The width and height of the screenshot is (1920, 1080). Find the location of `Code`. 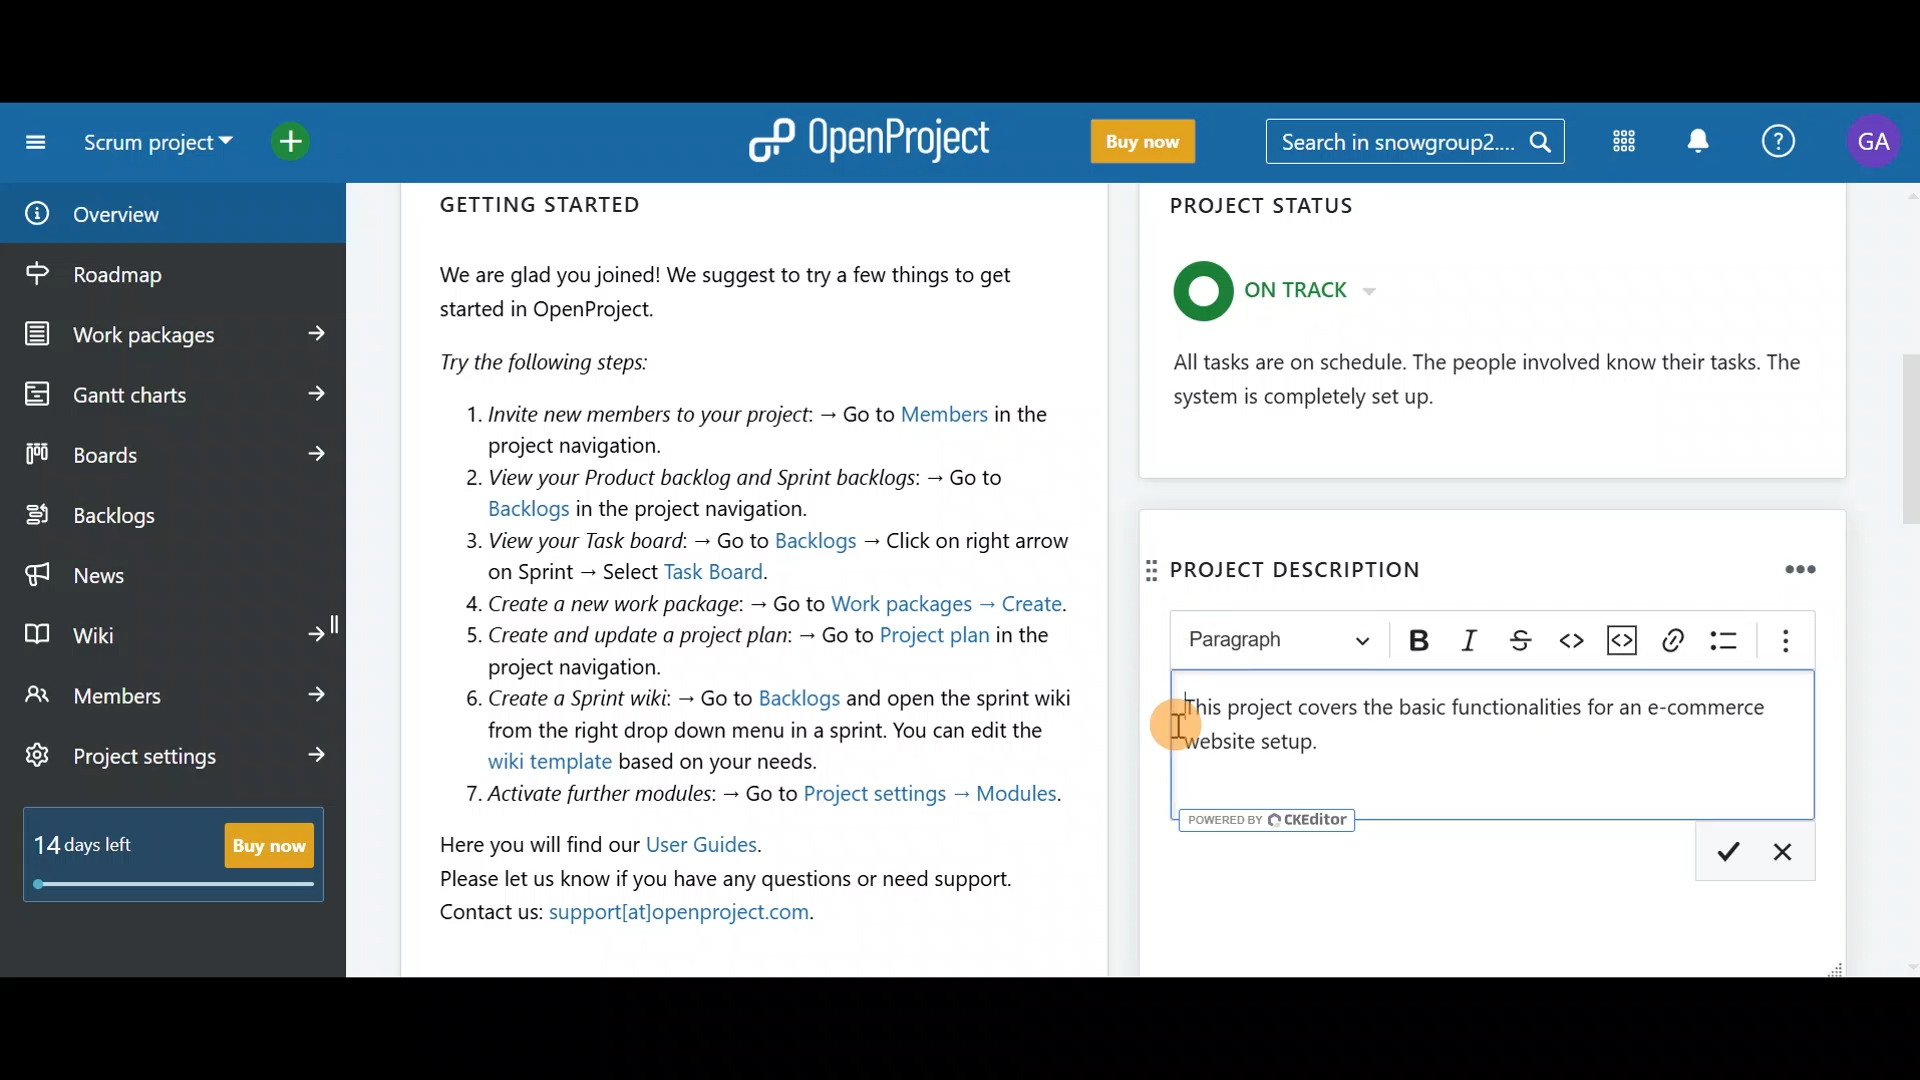

Code is located at coordinates (1564, 639).